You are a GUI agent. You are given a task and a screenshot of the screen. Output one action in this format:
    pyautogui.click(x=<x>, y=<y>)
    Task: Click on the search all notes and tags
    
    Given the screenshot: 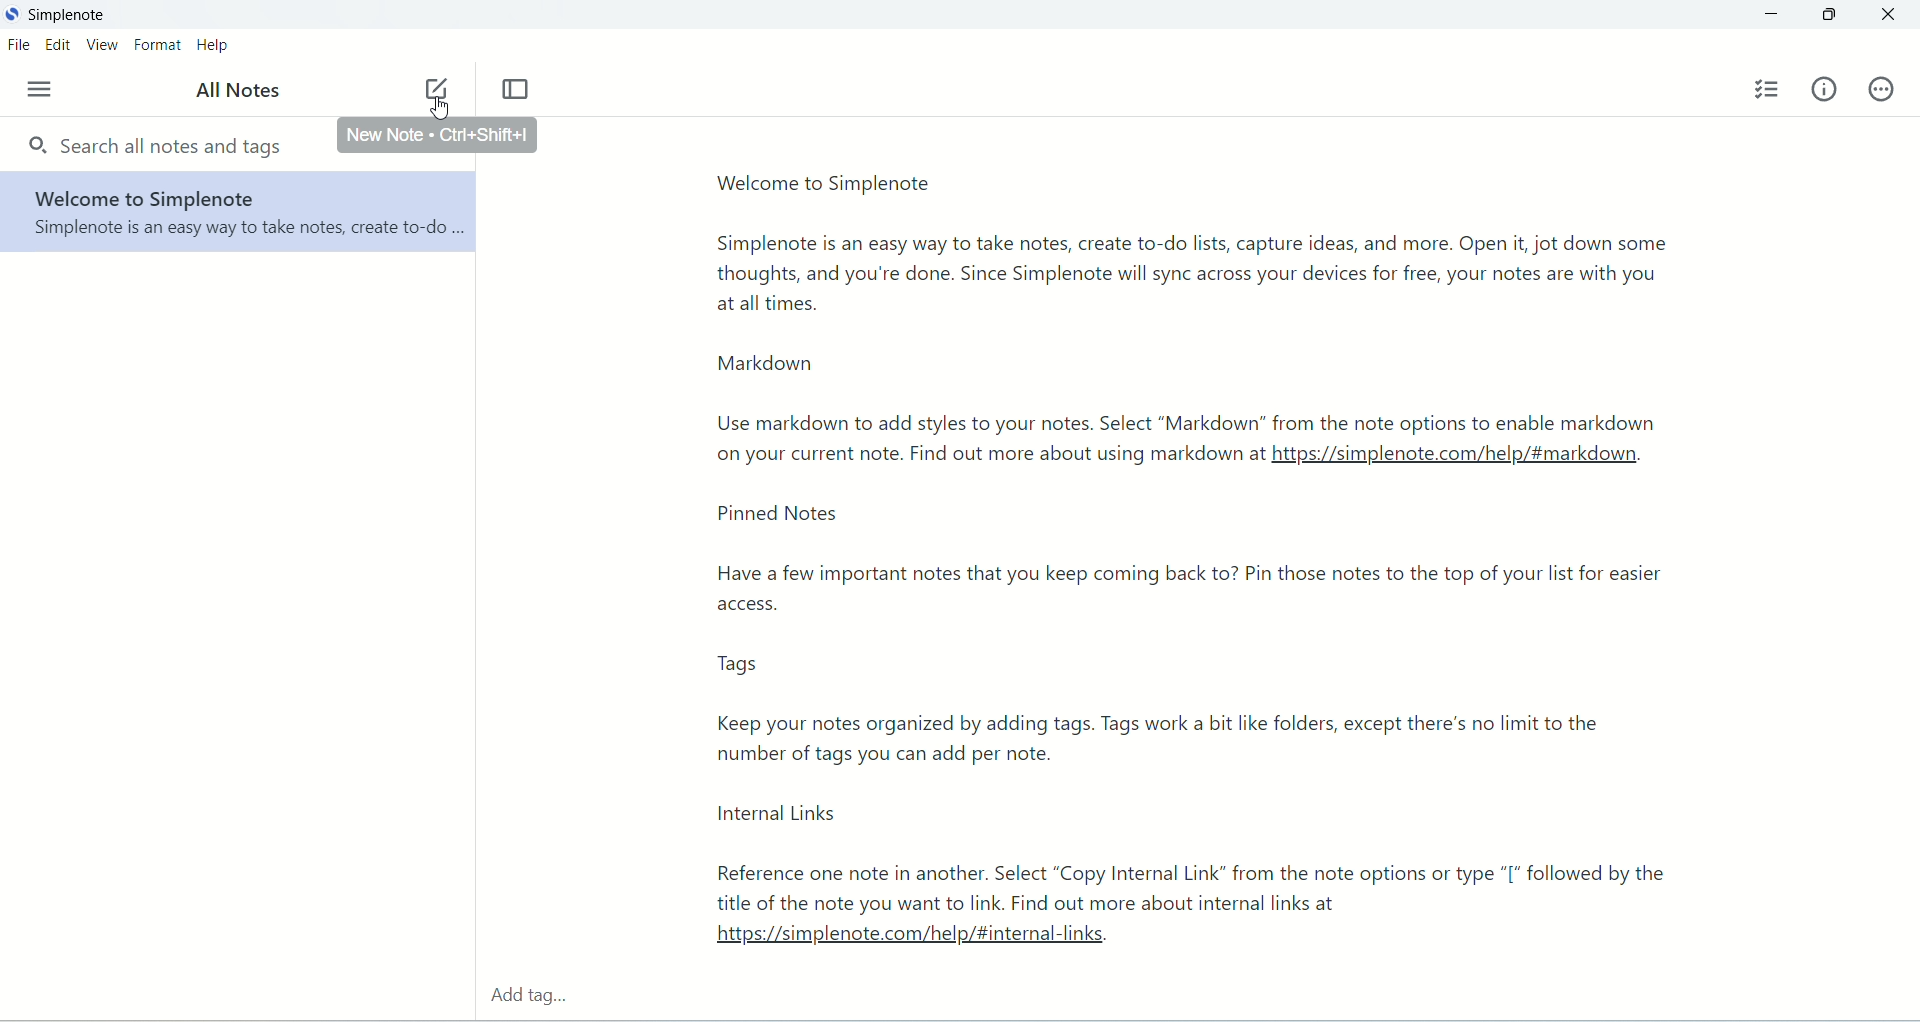 What is the action you would take?
    pyautogui.click(x=161, y=148)
    